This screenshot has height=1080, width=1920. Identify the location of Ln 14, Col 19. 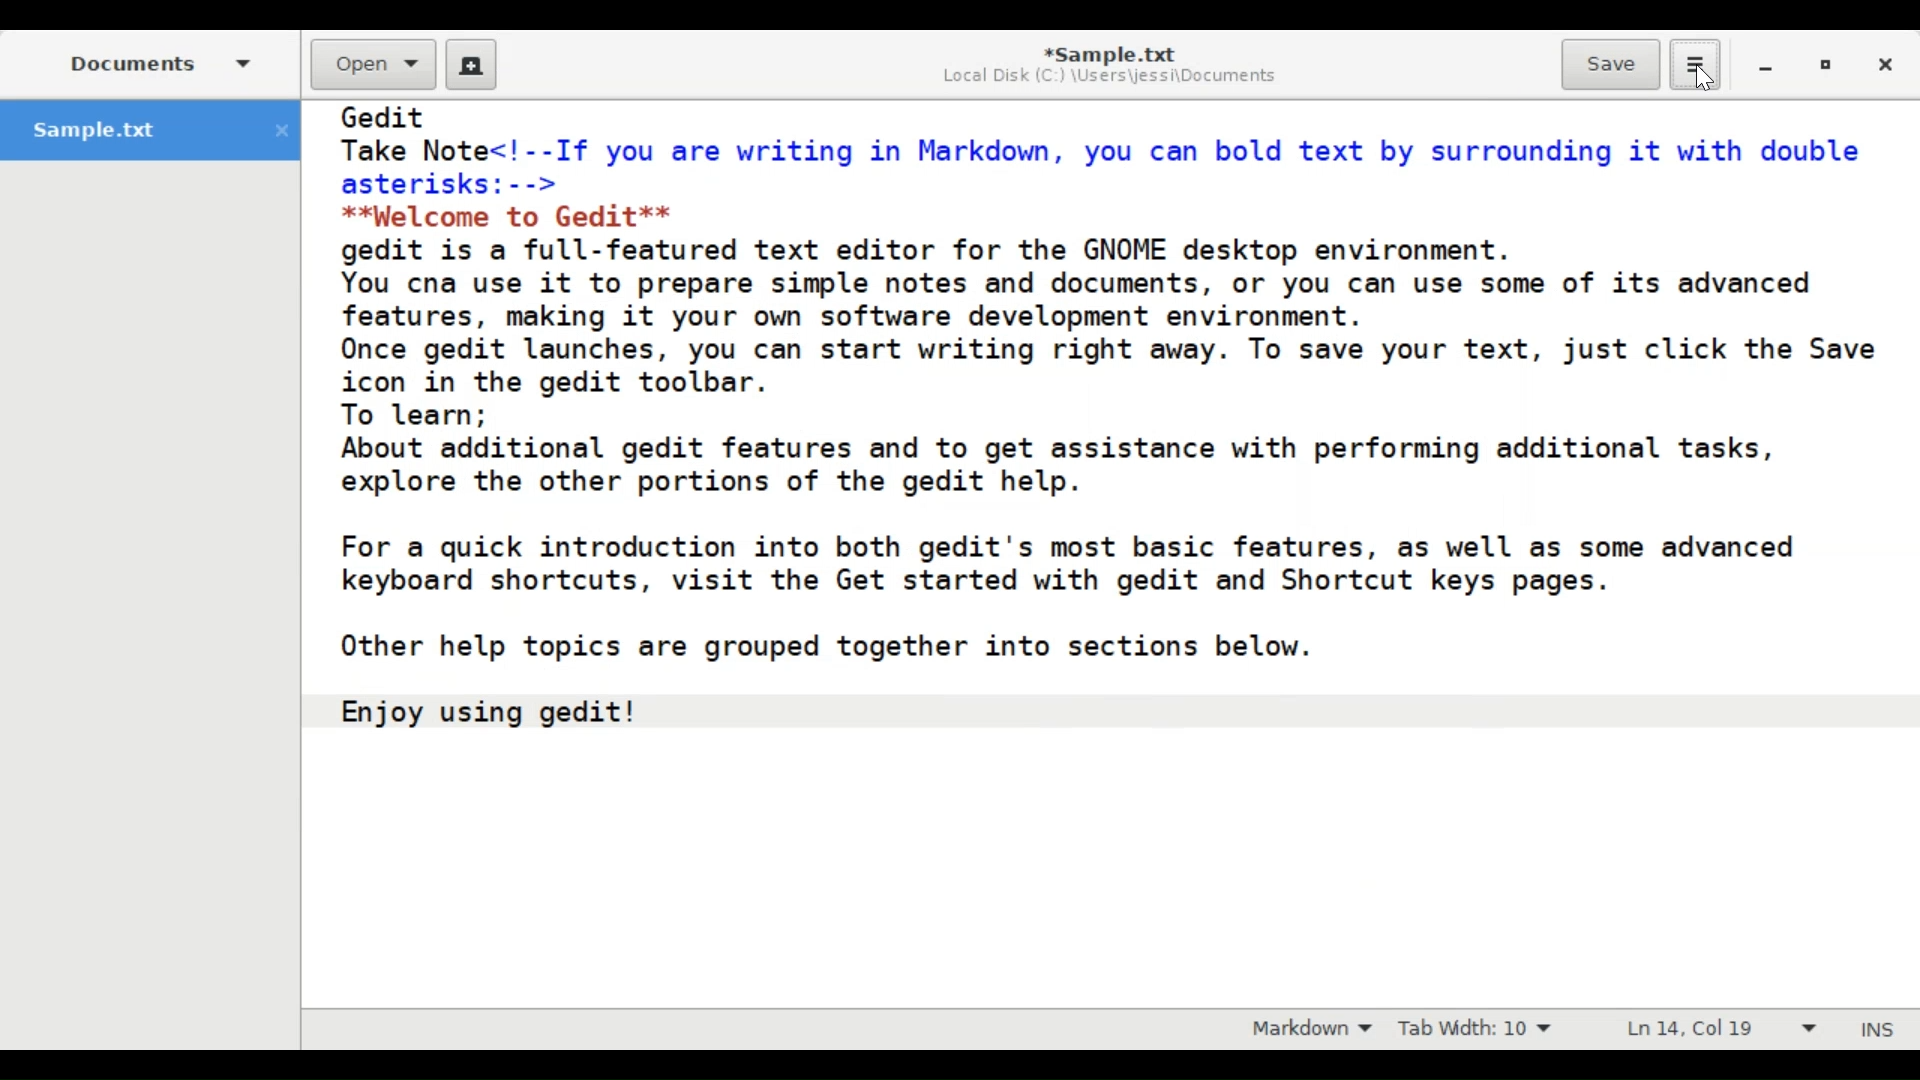
(1718, 1028).